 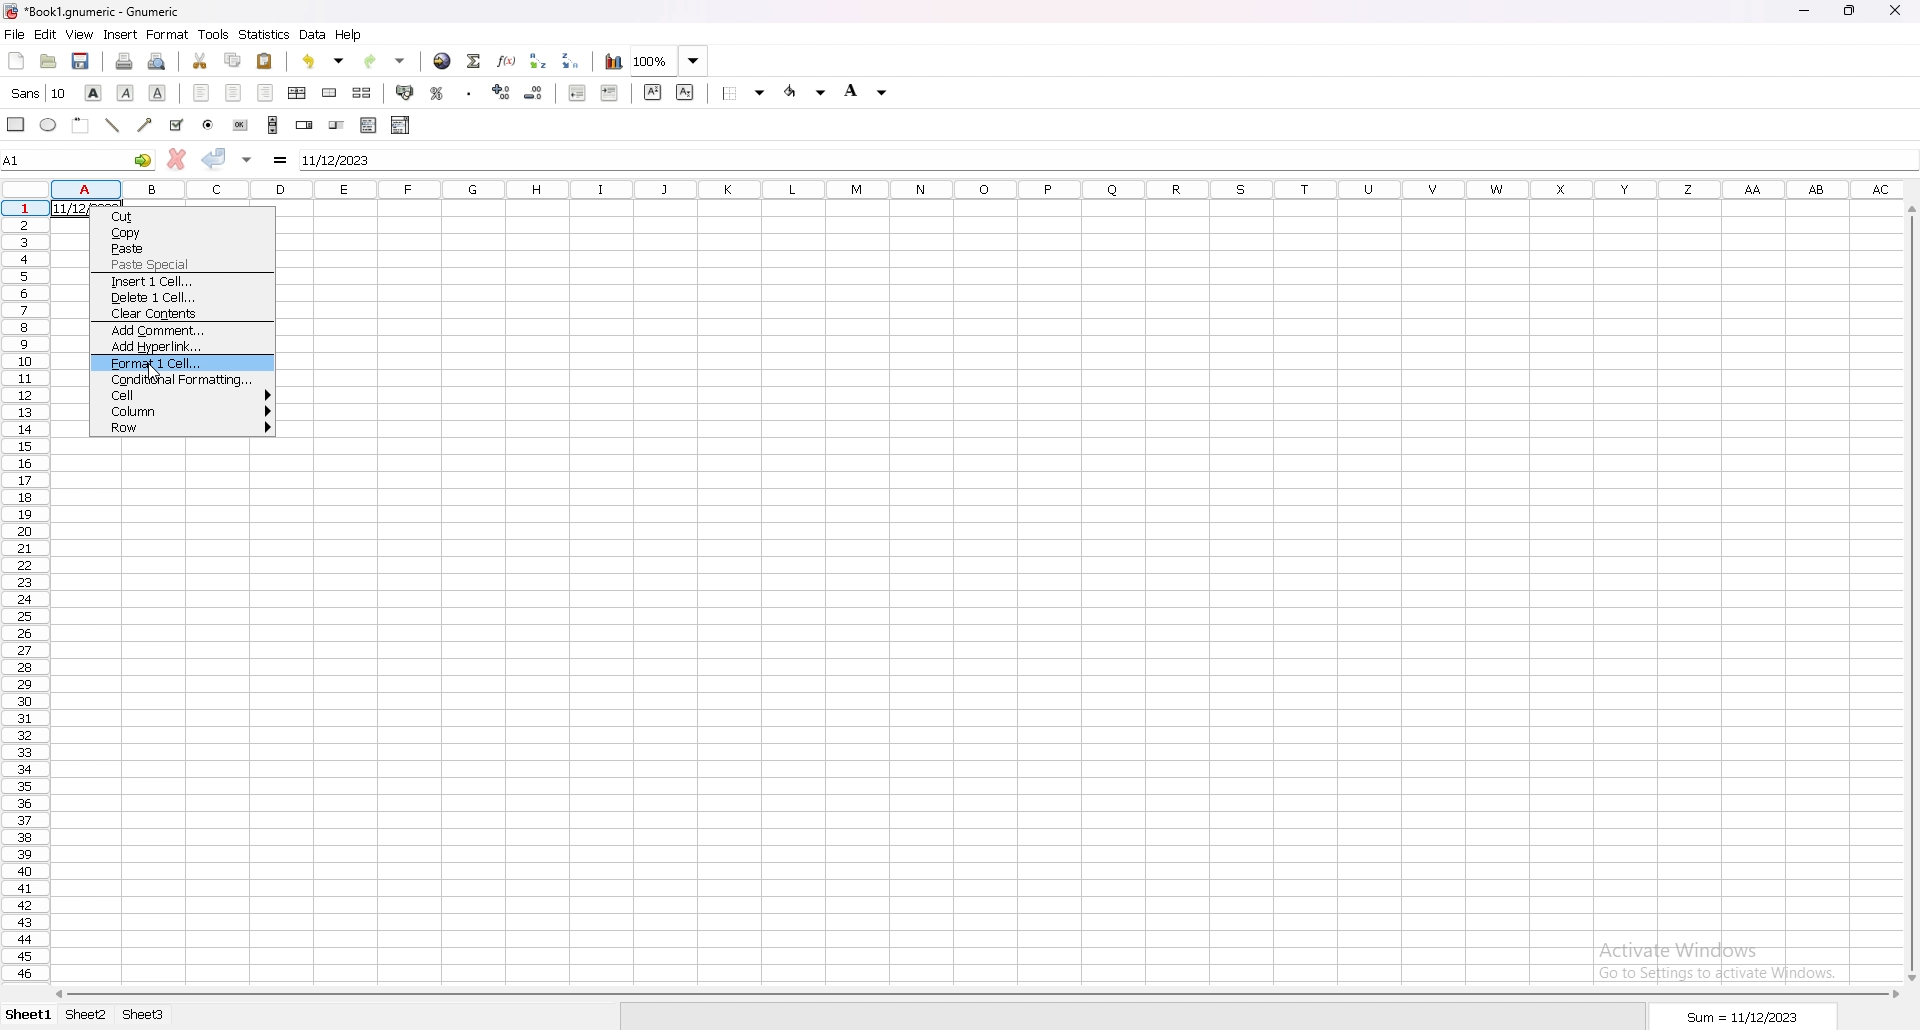 I want to click on new, so click(x=16, y=61).